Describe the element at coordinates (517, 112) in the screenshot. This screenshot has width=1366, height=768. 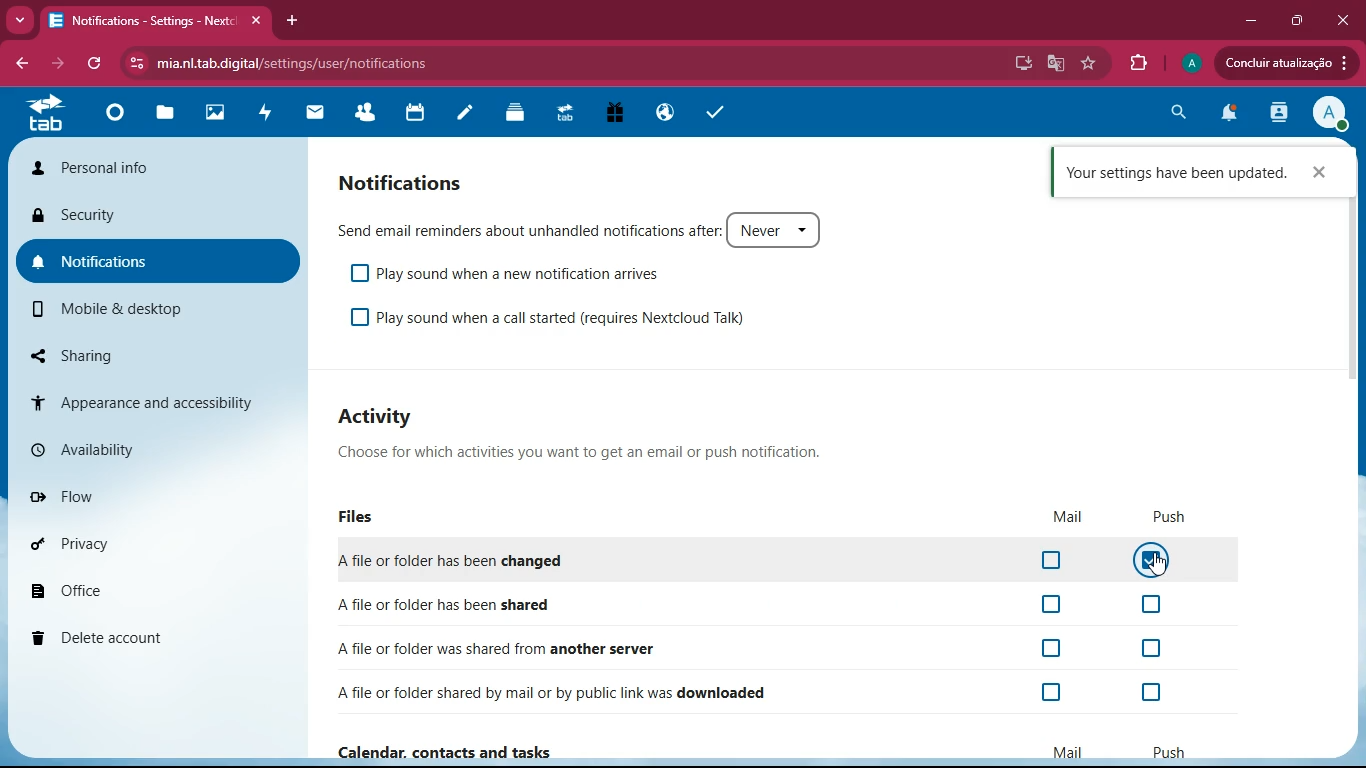
I see `layers` at that location.